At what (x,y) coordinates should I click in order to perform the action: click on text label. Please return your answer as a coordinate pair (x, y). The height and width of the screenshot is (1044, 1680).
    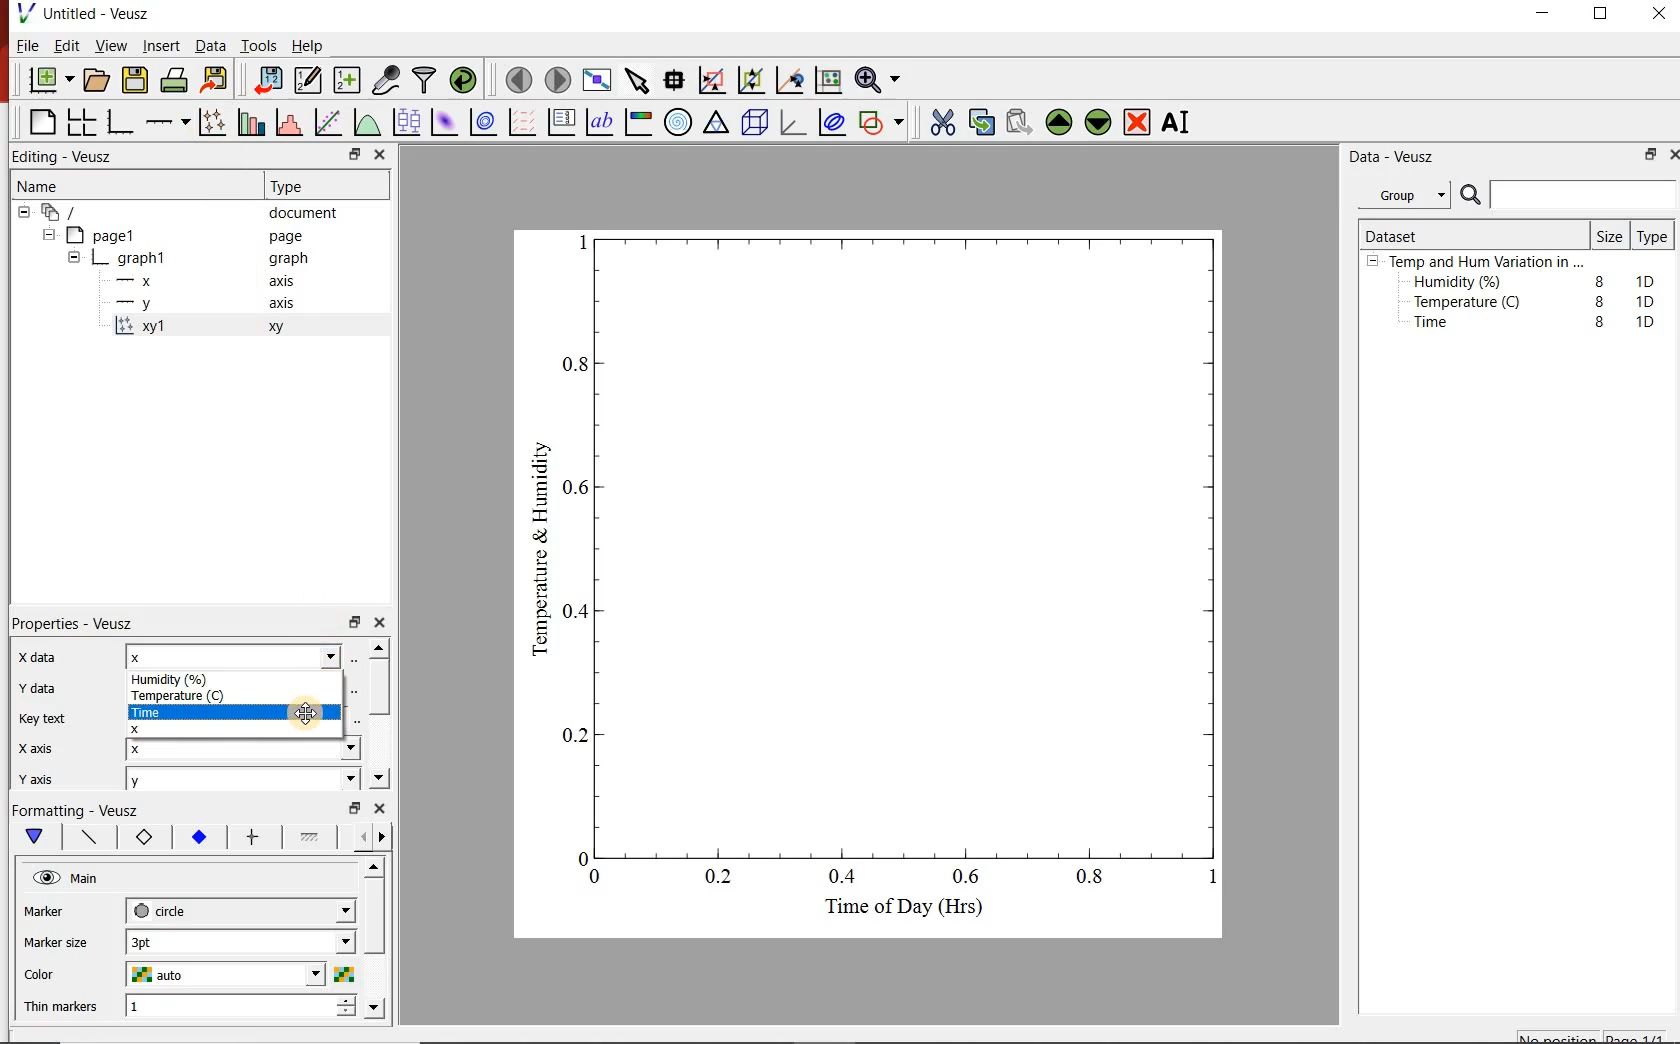
    Looking at the image, I should click on (604, 121).